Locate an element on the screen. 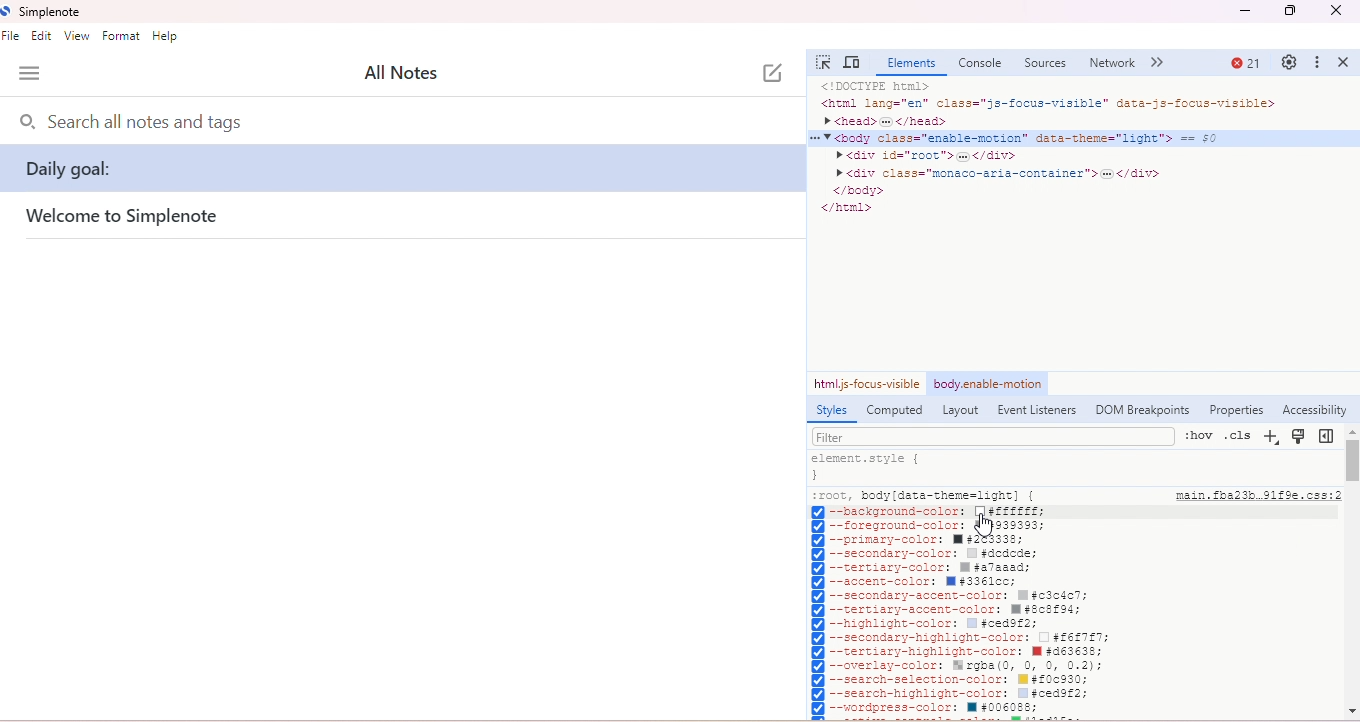  primary-color is located at coordinates (929, 540).